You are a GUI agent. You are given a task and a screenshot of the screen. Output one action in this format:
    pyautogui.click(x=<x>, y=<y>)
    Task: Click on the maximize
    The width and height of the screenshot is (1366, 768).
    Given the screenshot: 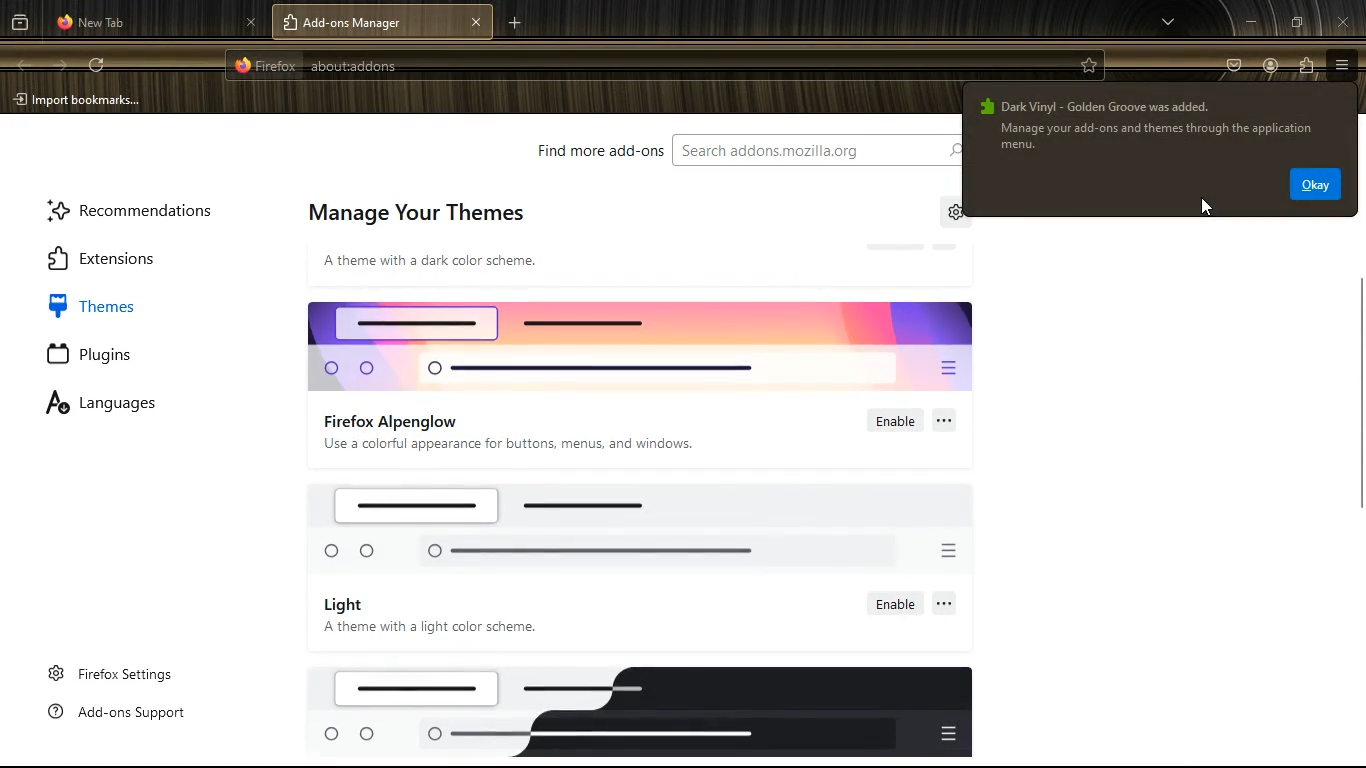 What is the action you would take?
    pyautogui.click(x=1291, y=22)
    